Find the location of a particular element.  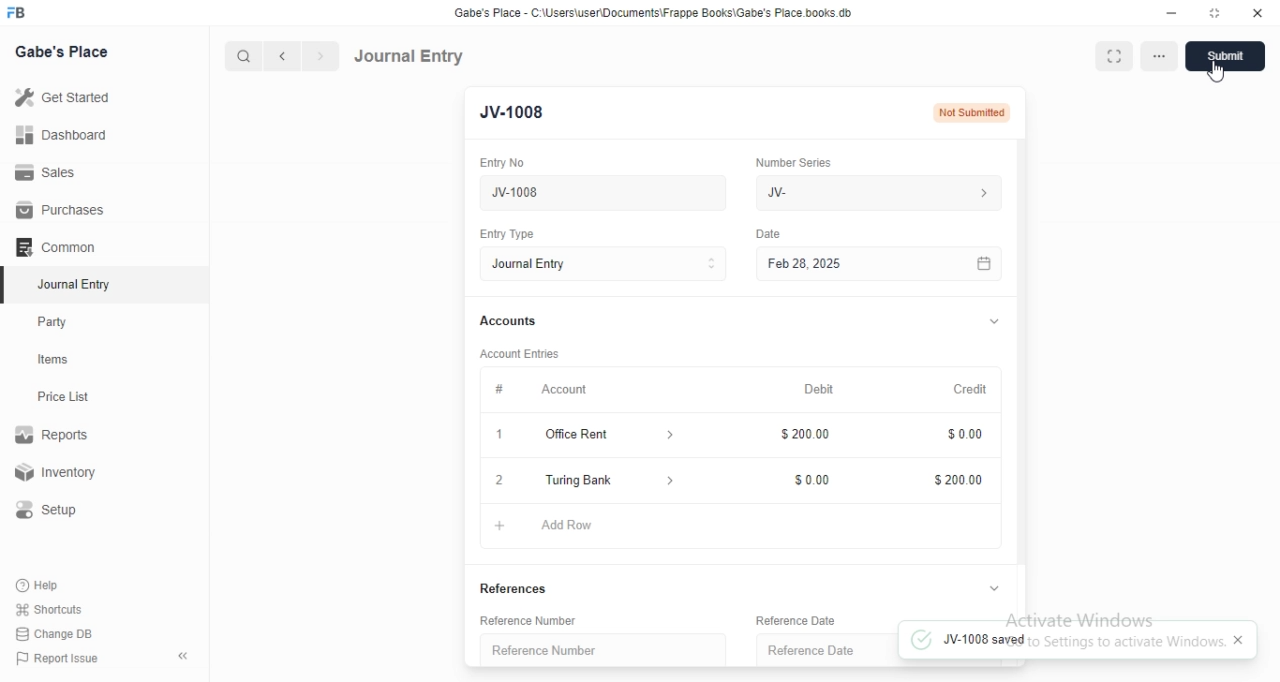

References is located at coordinates (518, 588).